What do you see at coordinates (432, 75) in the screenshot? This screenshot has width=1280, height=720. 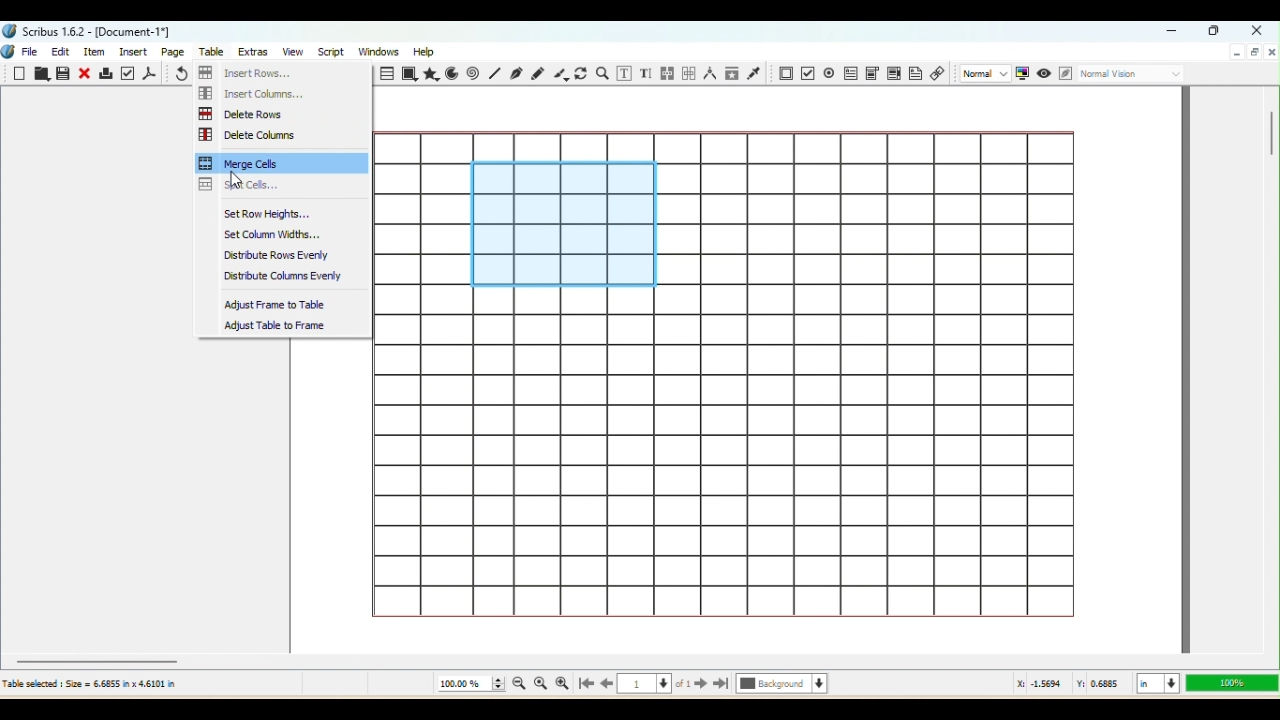 I see `Polygon` at bounding box center [432, 75].